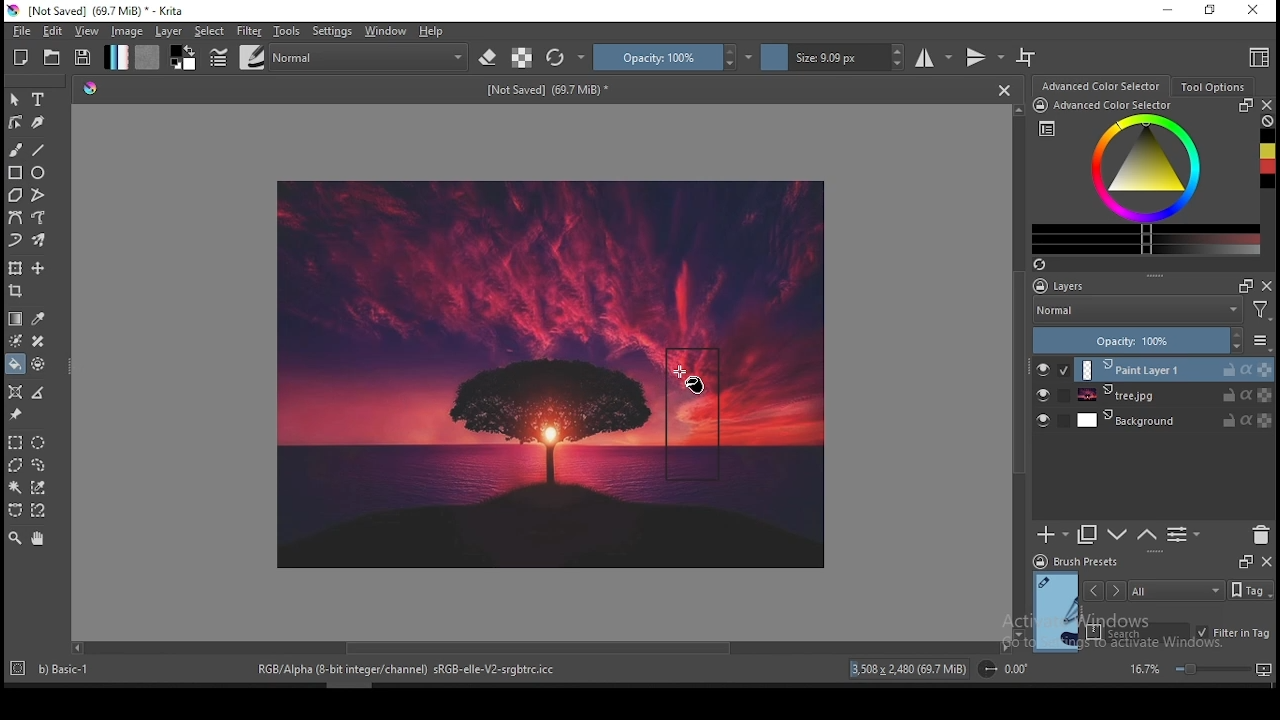 Image resolution: width=1280 pixels, height=720 pixels. Describe the element at coordinates (386, 31) in the screenshot. I see `window` at that location.